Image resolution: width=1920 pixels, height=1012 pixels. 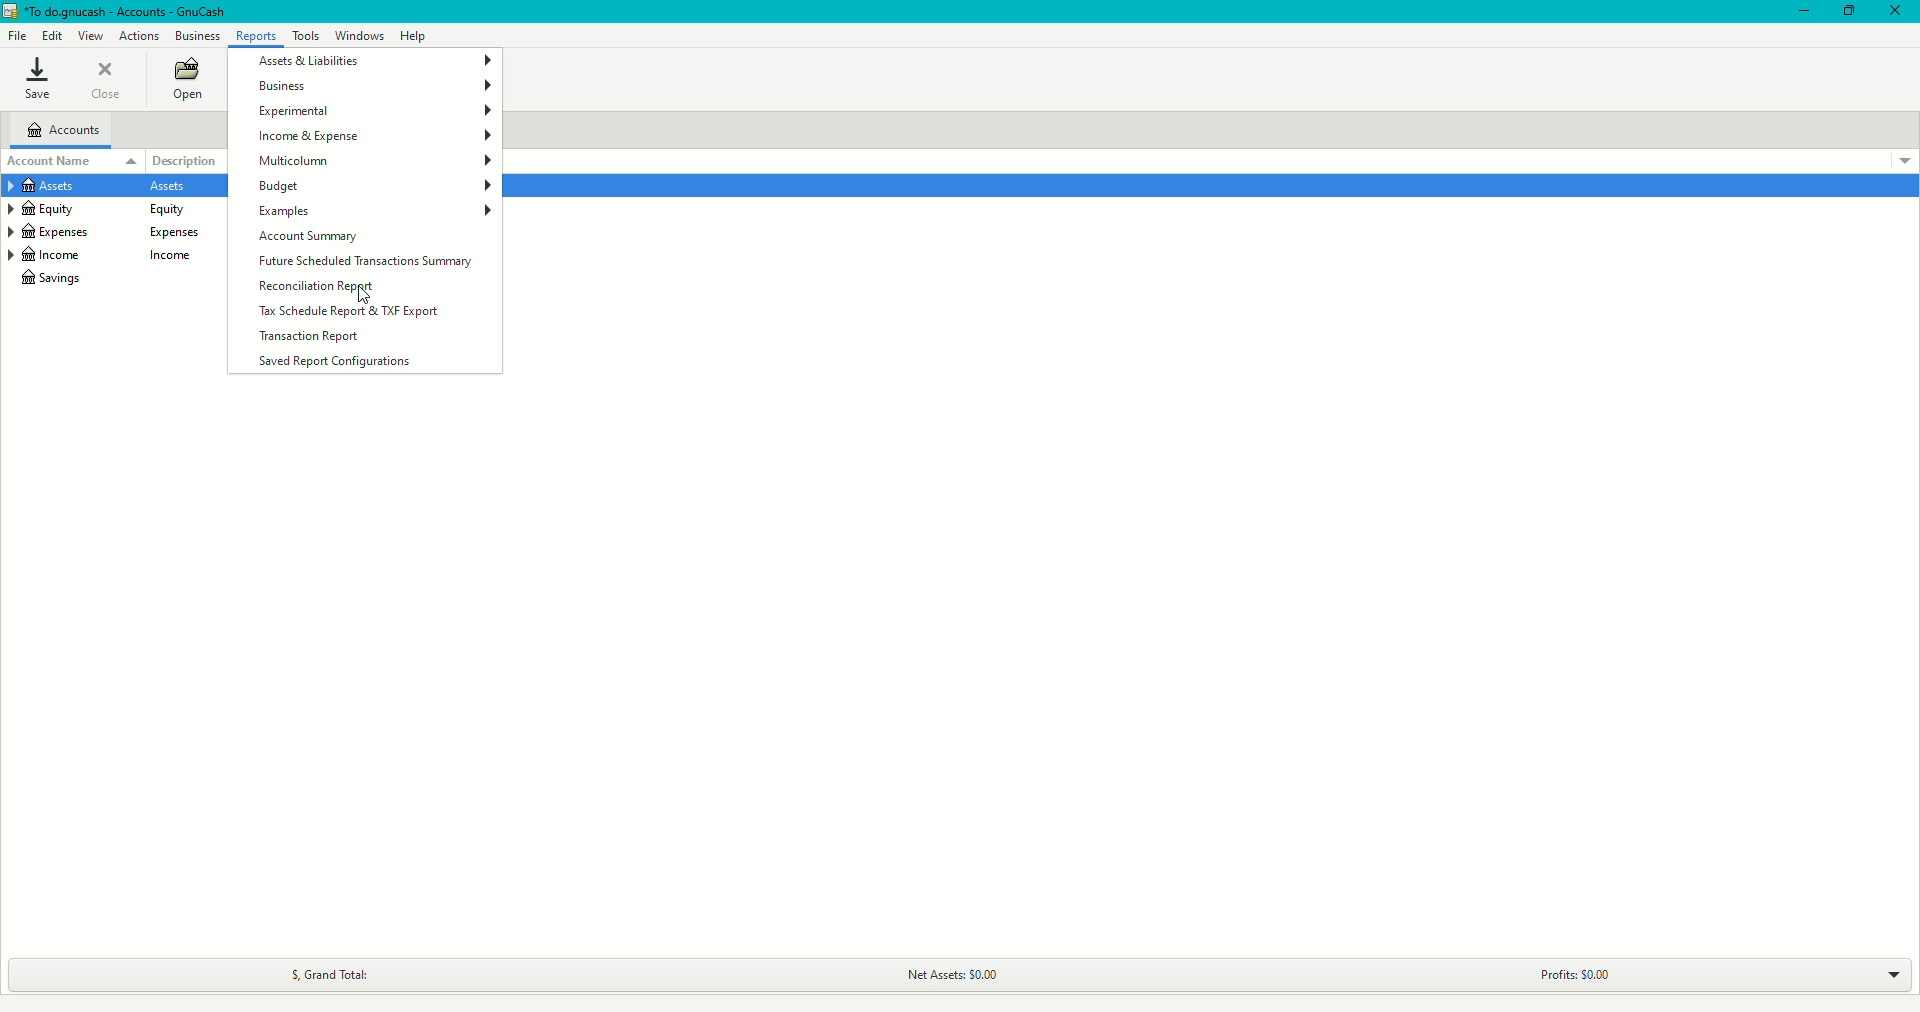 I want to click on cursor, so click(x=373, y=302).